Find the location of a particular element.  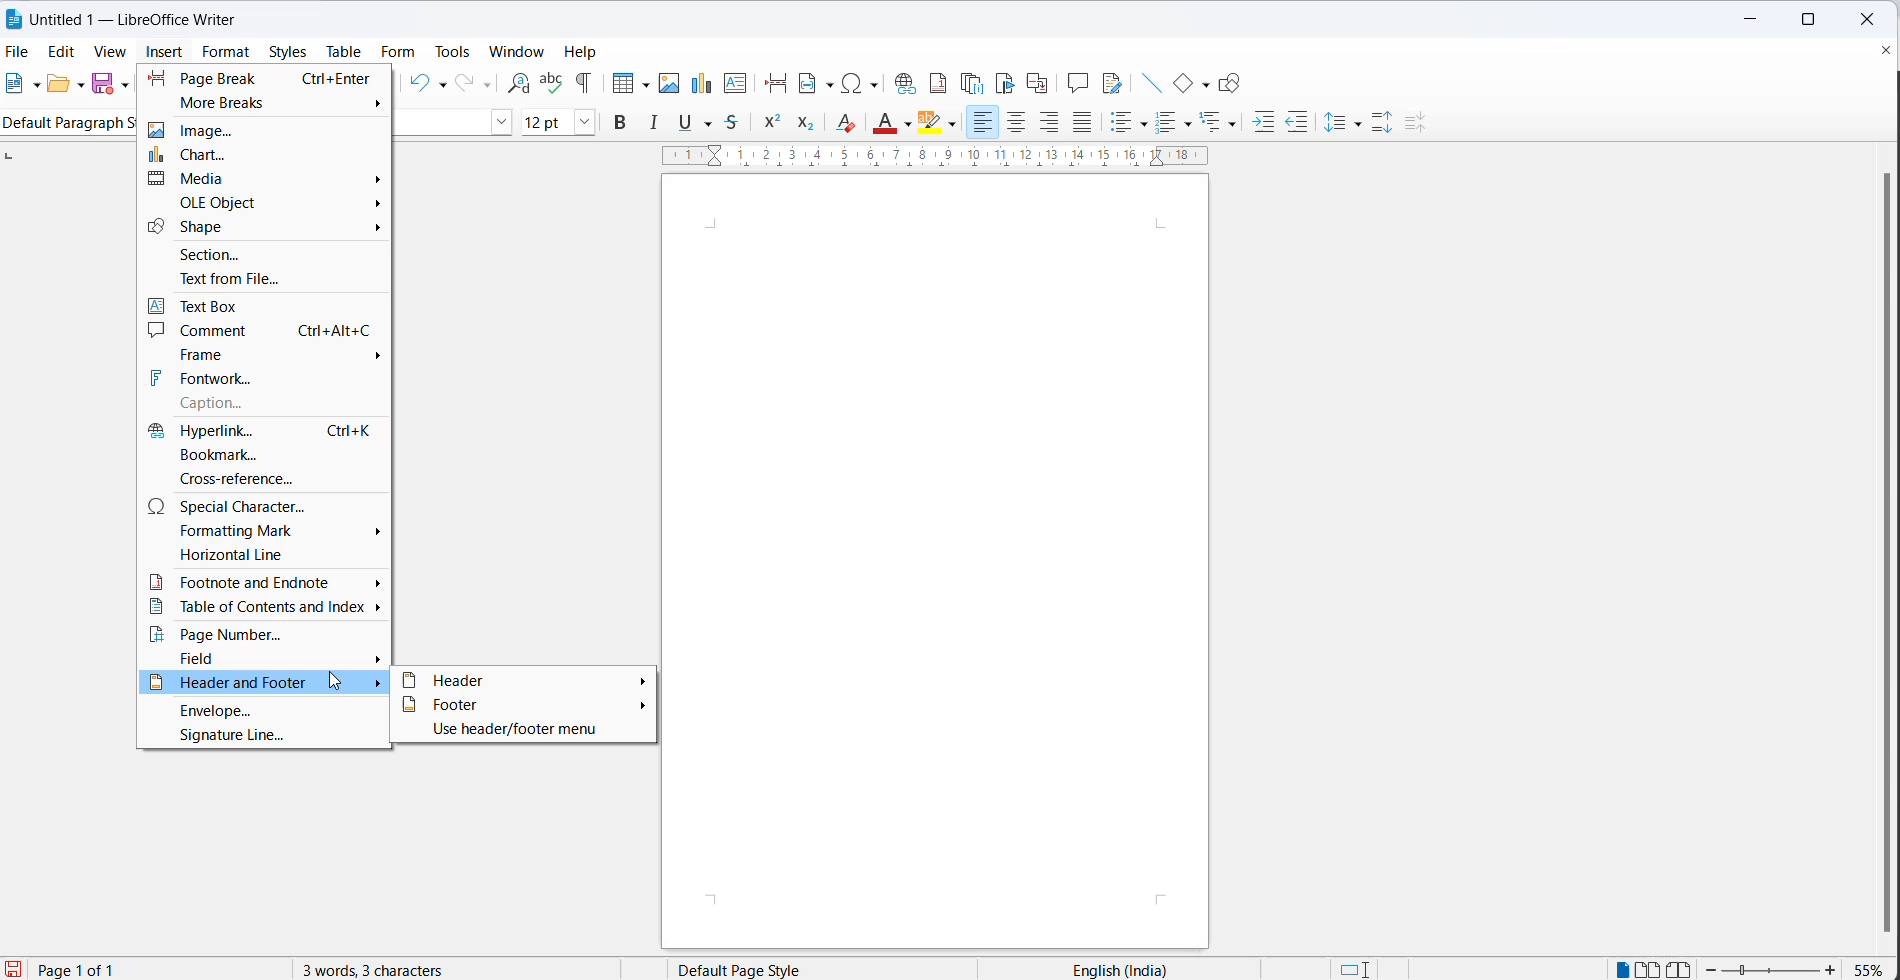

open is located at coordinates (55, 85).